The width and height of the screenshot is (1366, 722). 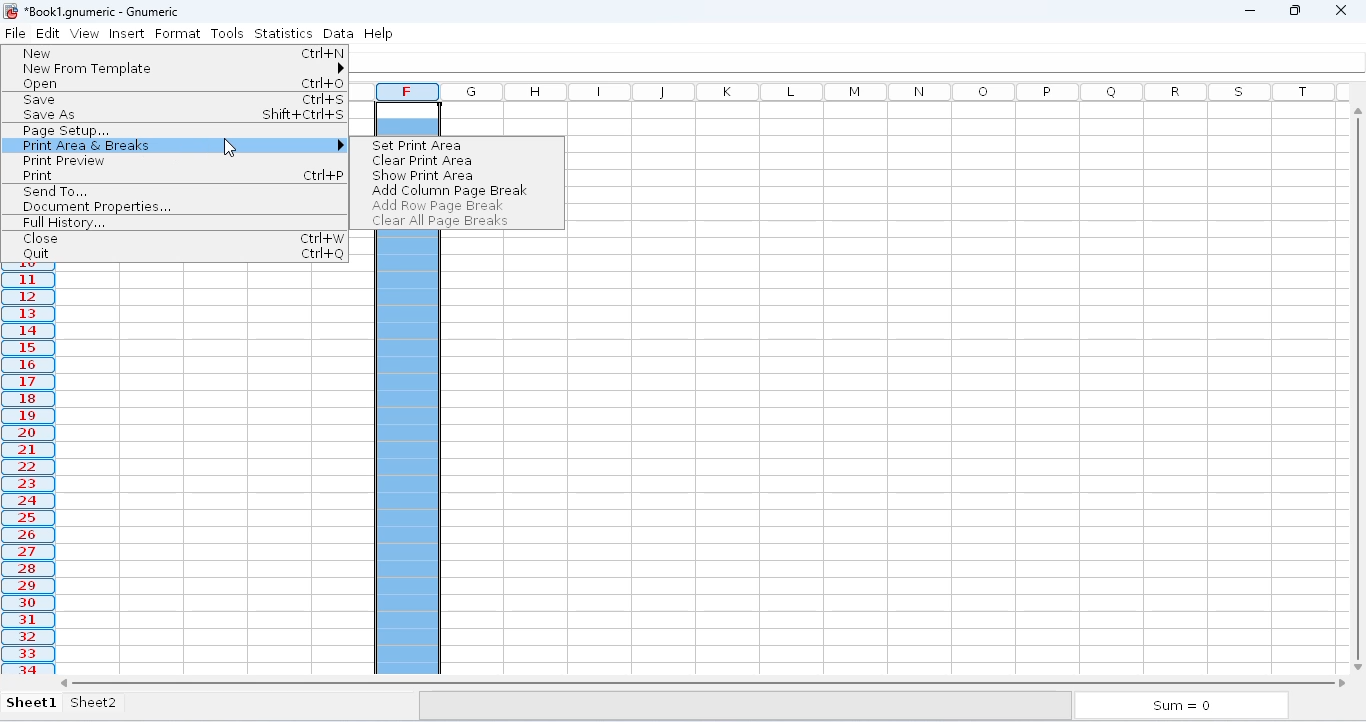 What do you see at coordinates (304, 114) in the screenshot?
I see `shortcut for save as` at bounding box center [304, 114].